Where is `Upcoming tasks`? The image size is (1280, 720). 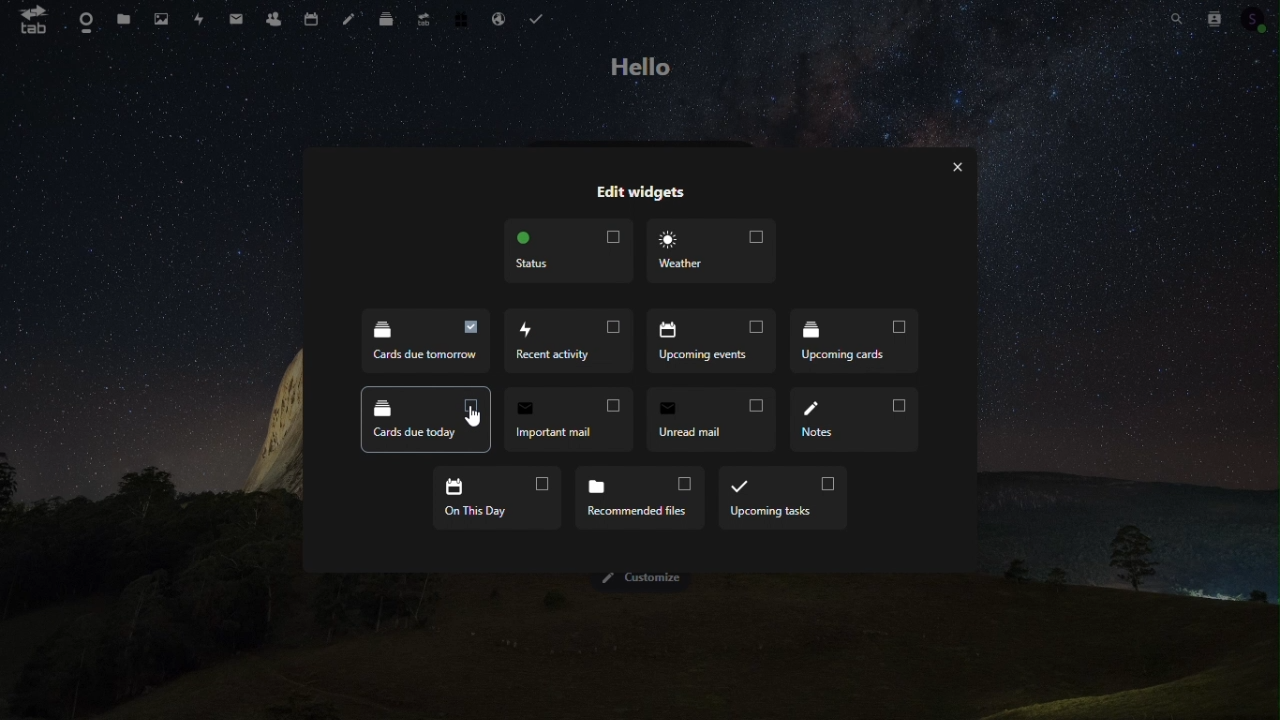 Upcoming tasks is located at coordinates (783, 499).